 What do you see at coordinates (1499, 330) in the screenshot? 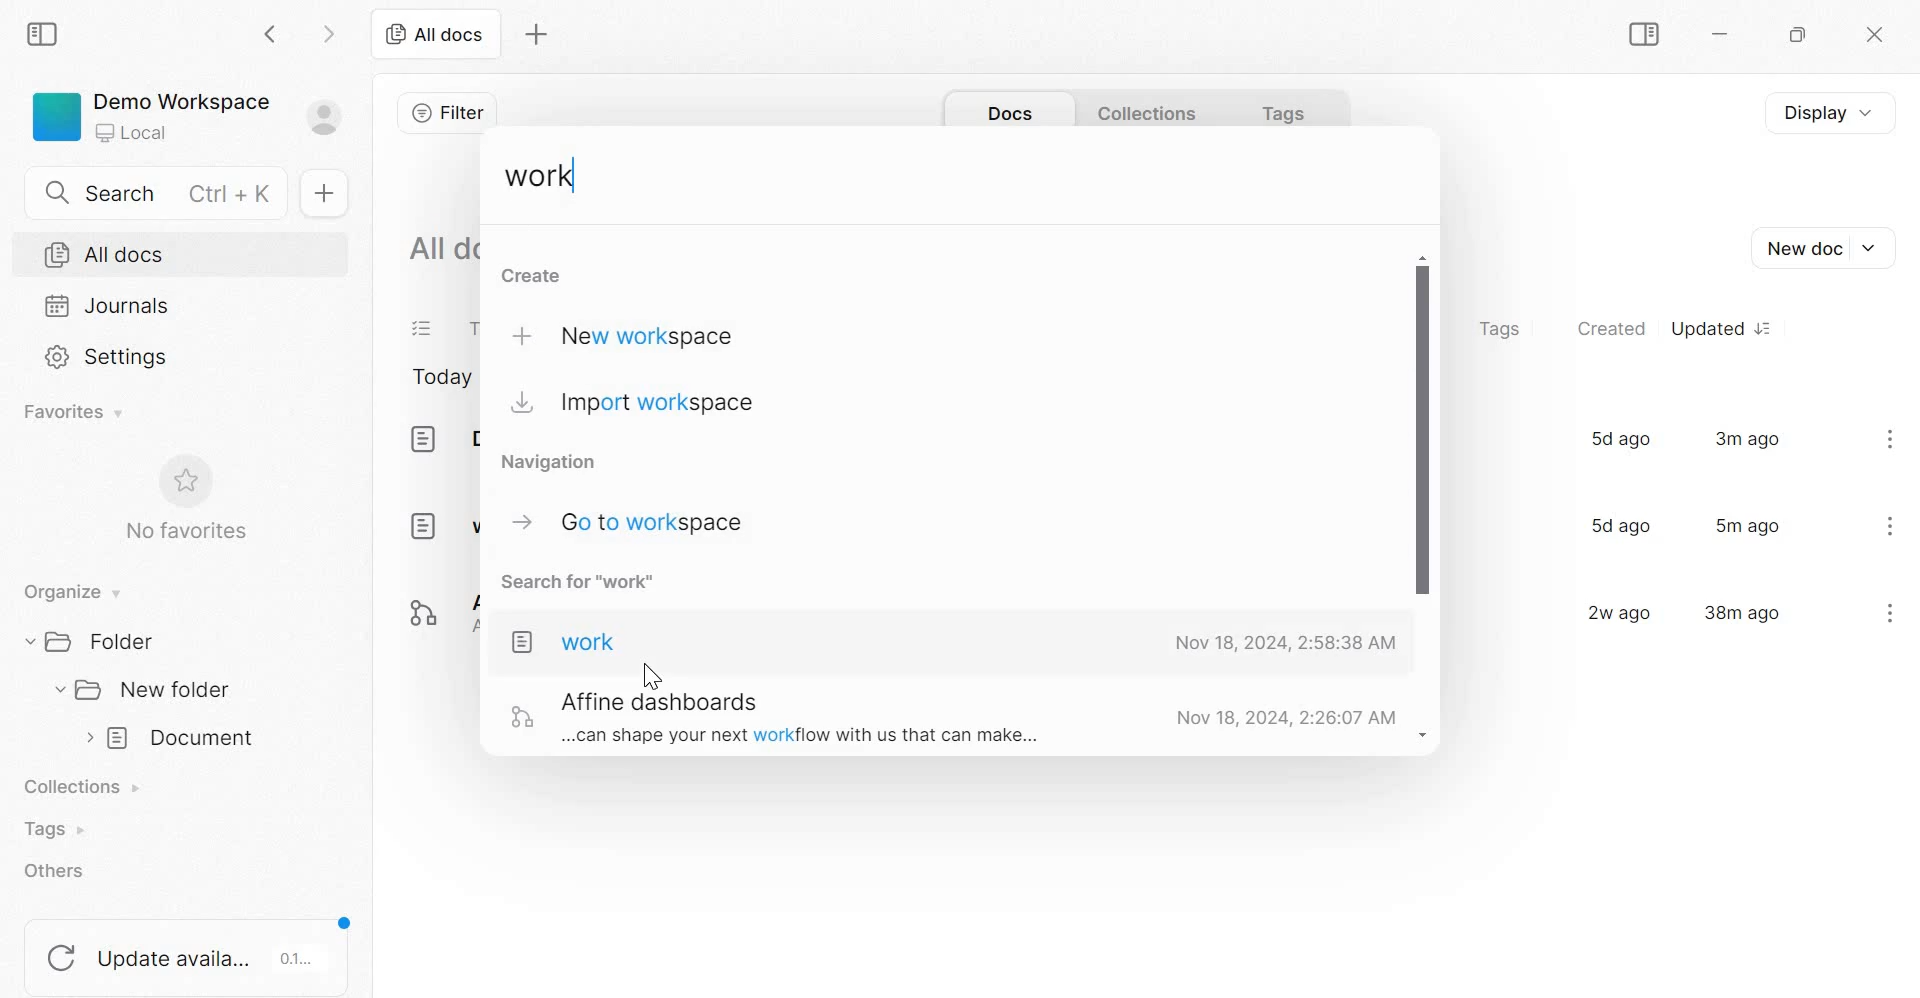
I see `Tags` at bounding box center [1499, 330].